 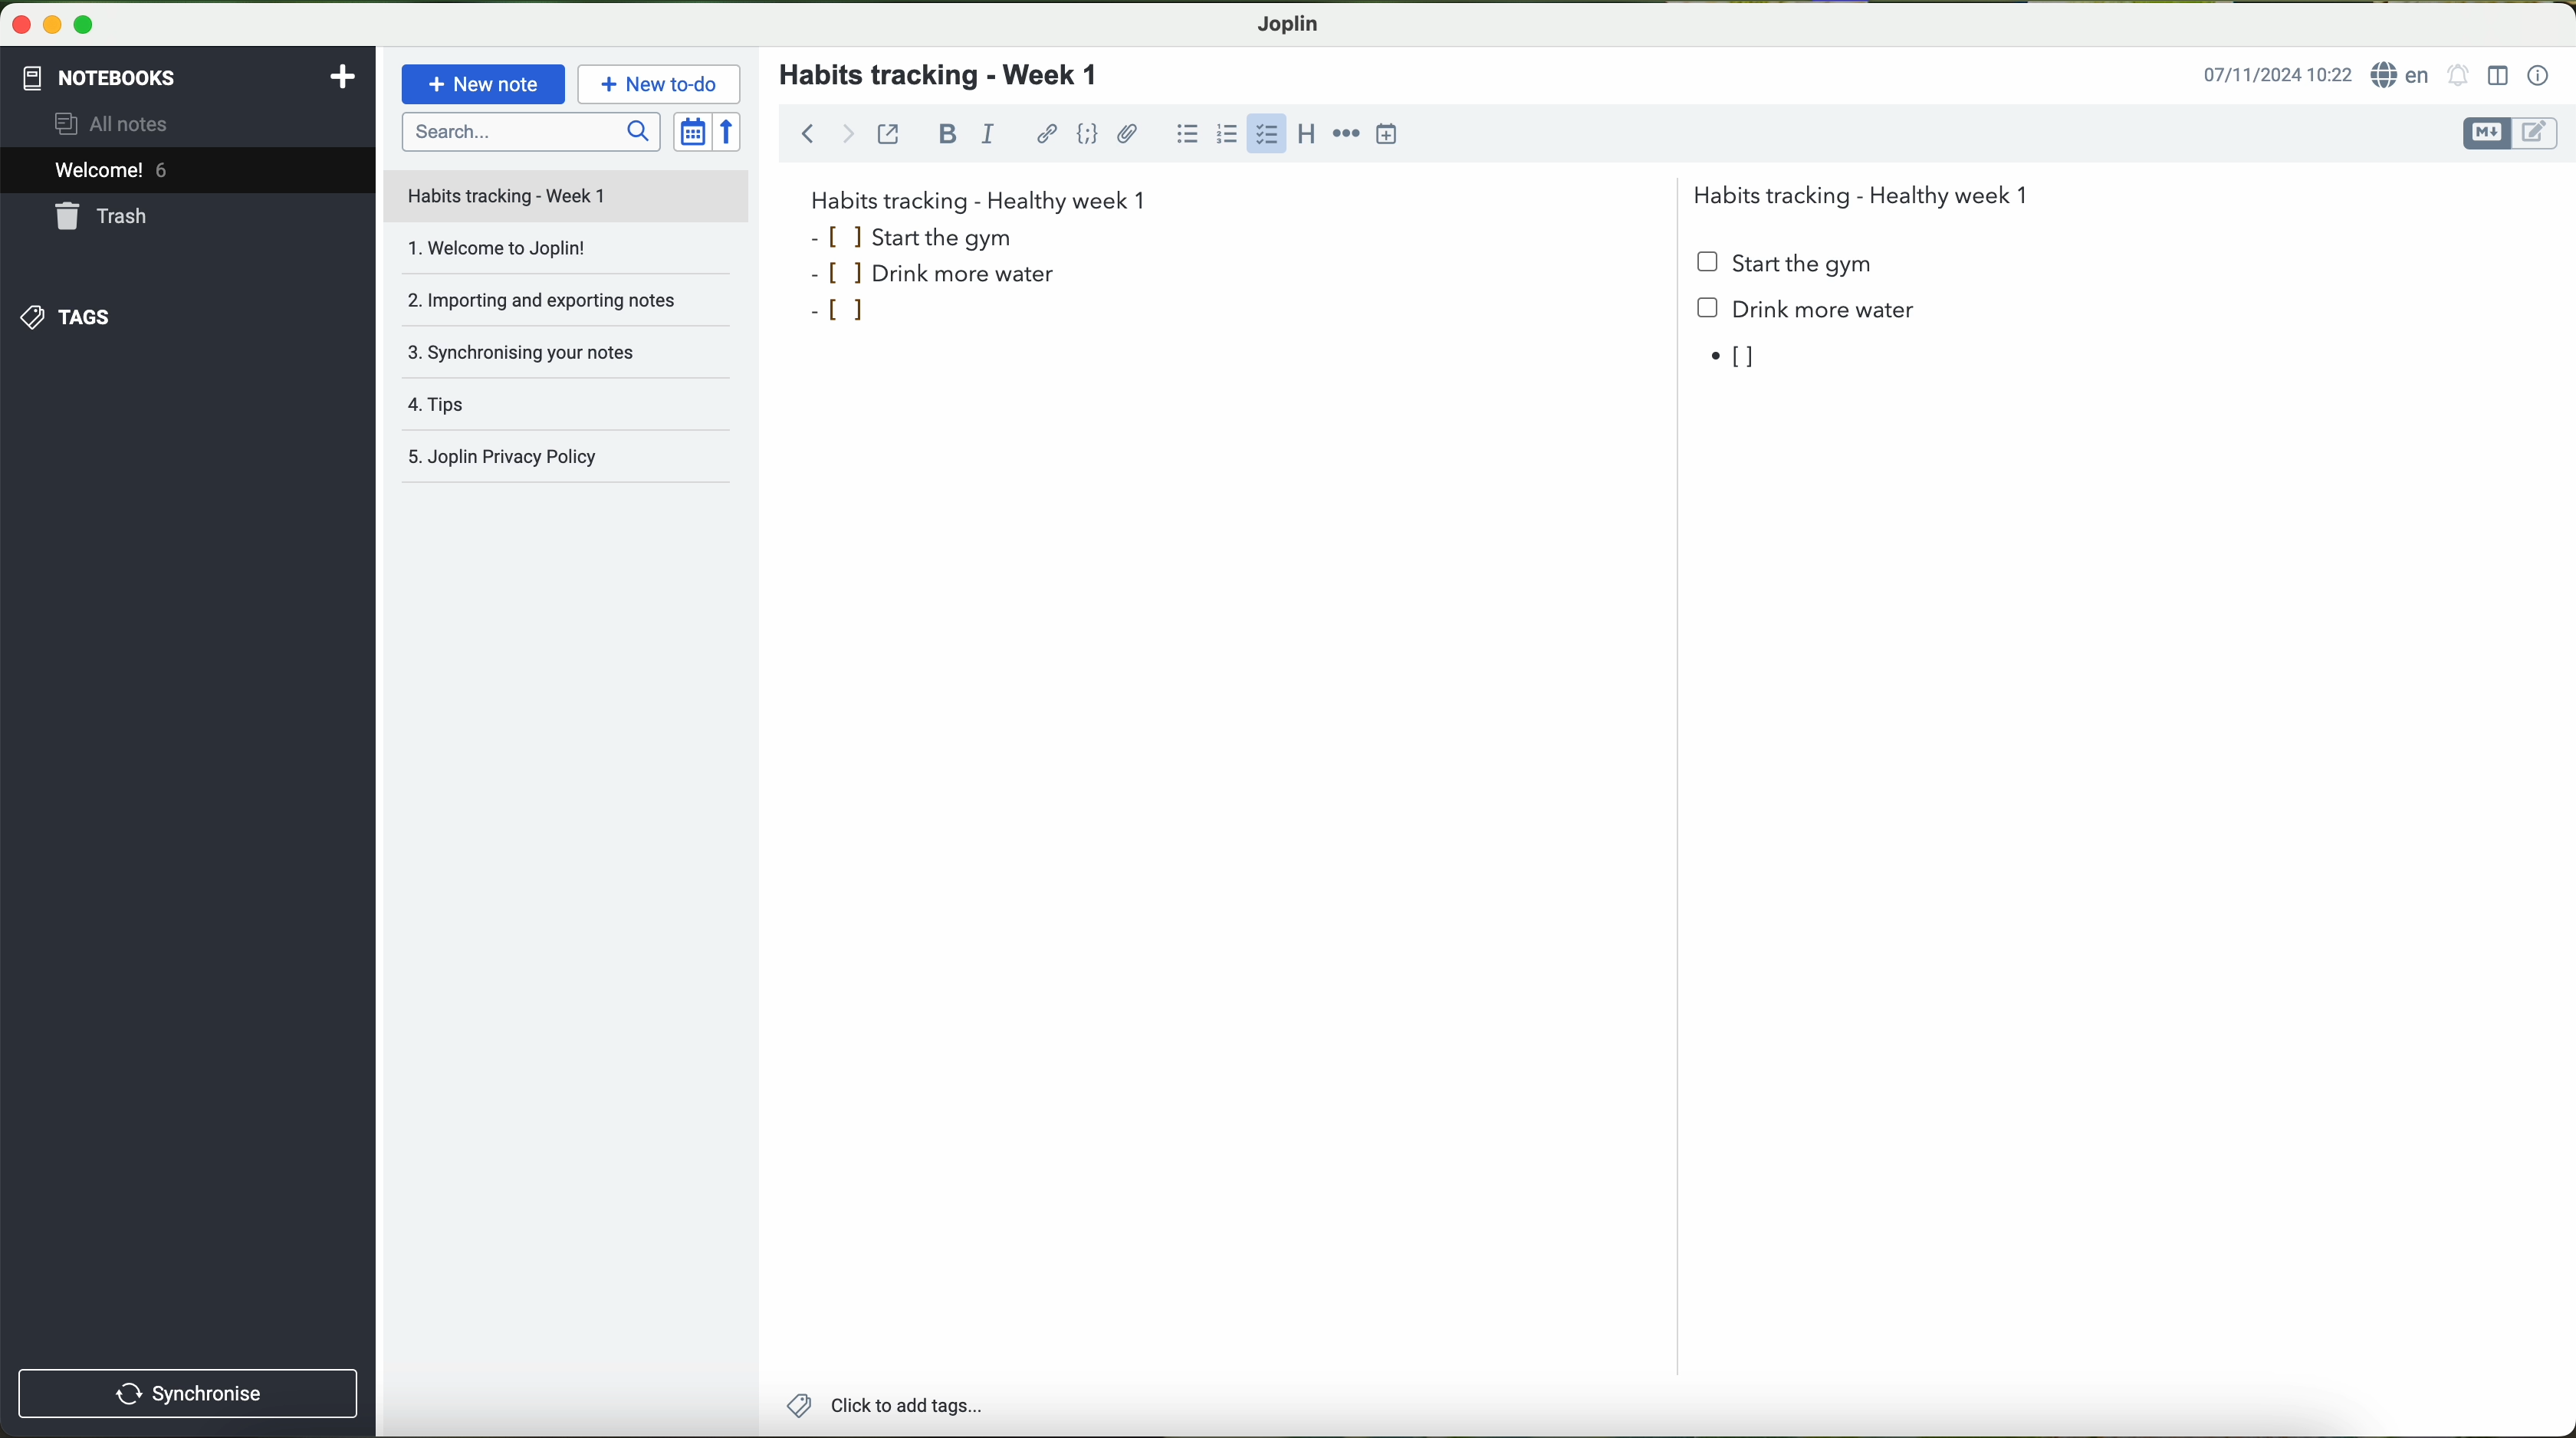 What do you see at coordinates (1346, 135) in the screenshot?
I see `horizontal rule` at bounding box center [1346, 135].